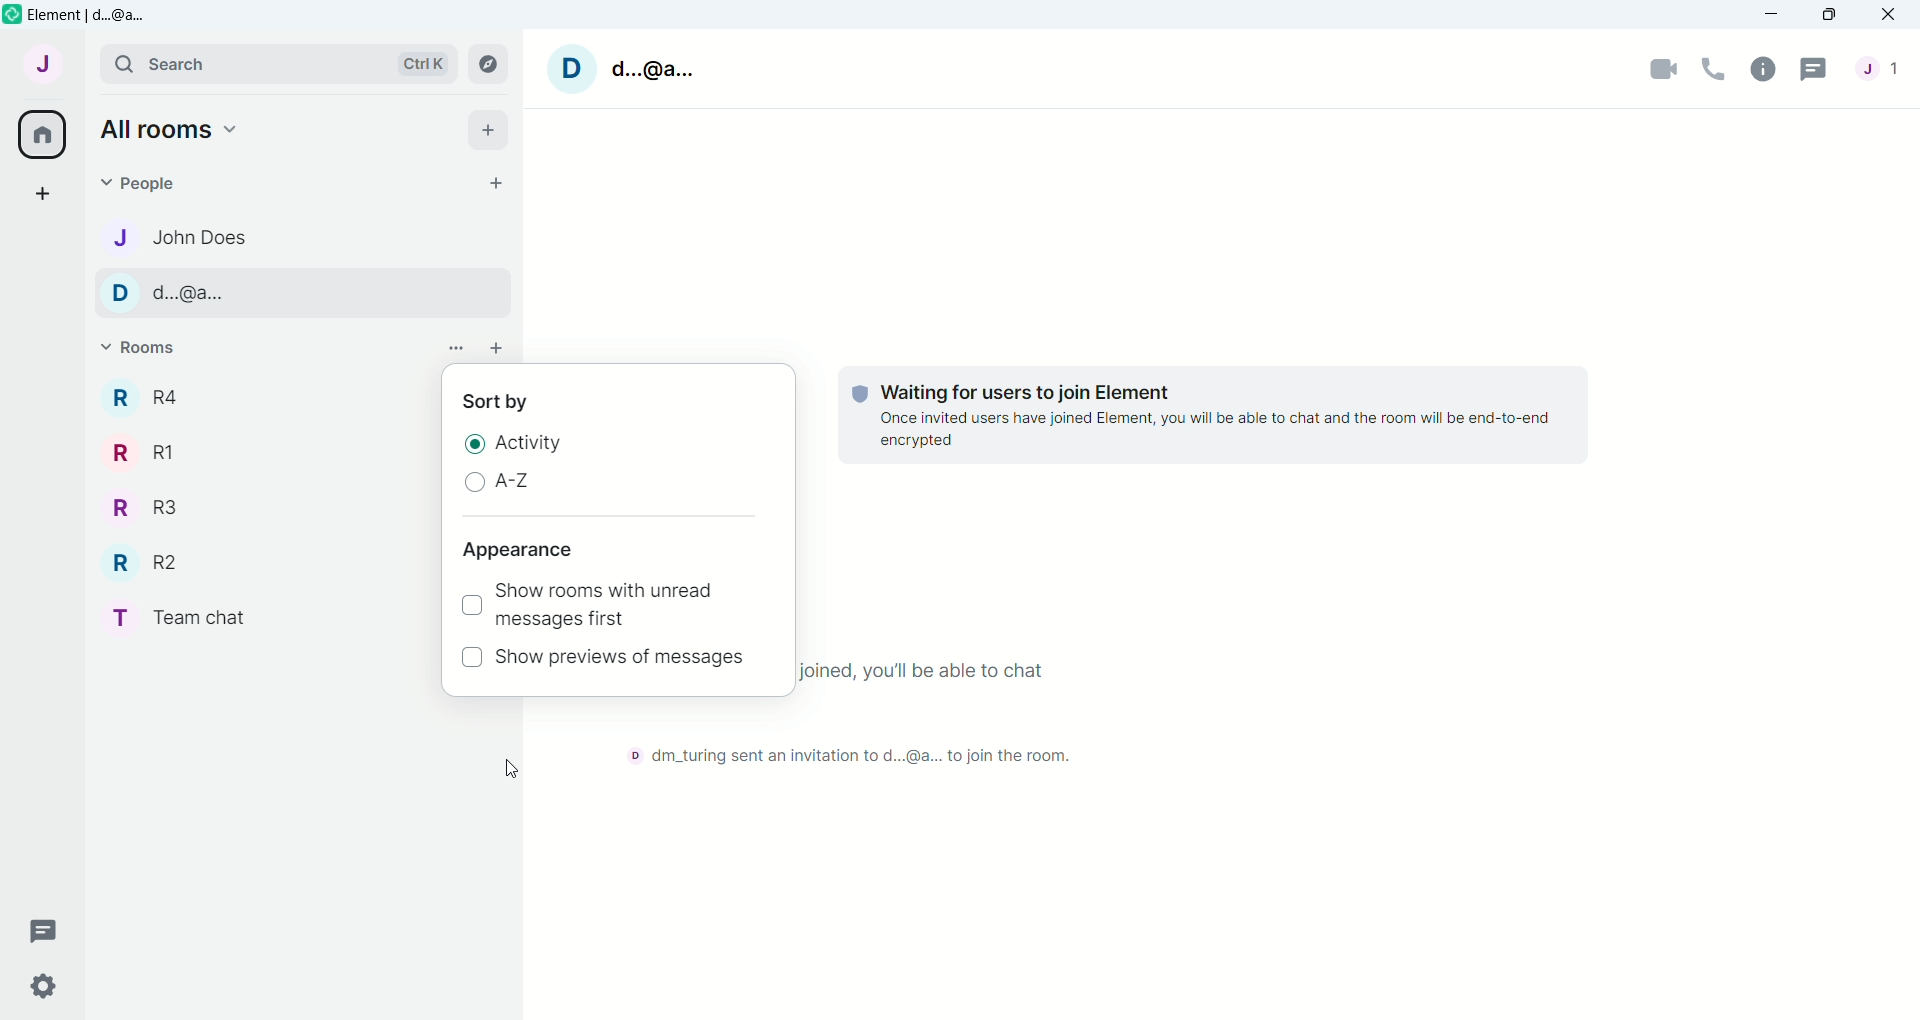 This screenshot has height=1020, width=1920. Describe the element at coordinates (1814, 68) in the screenshot. I see `Threads` at that location.